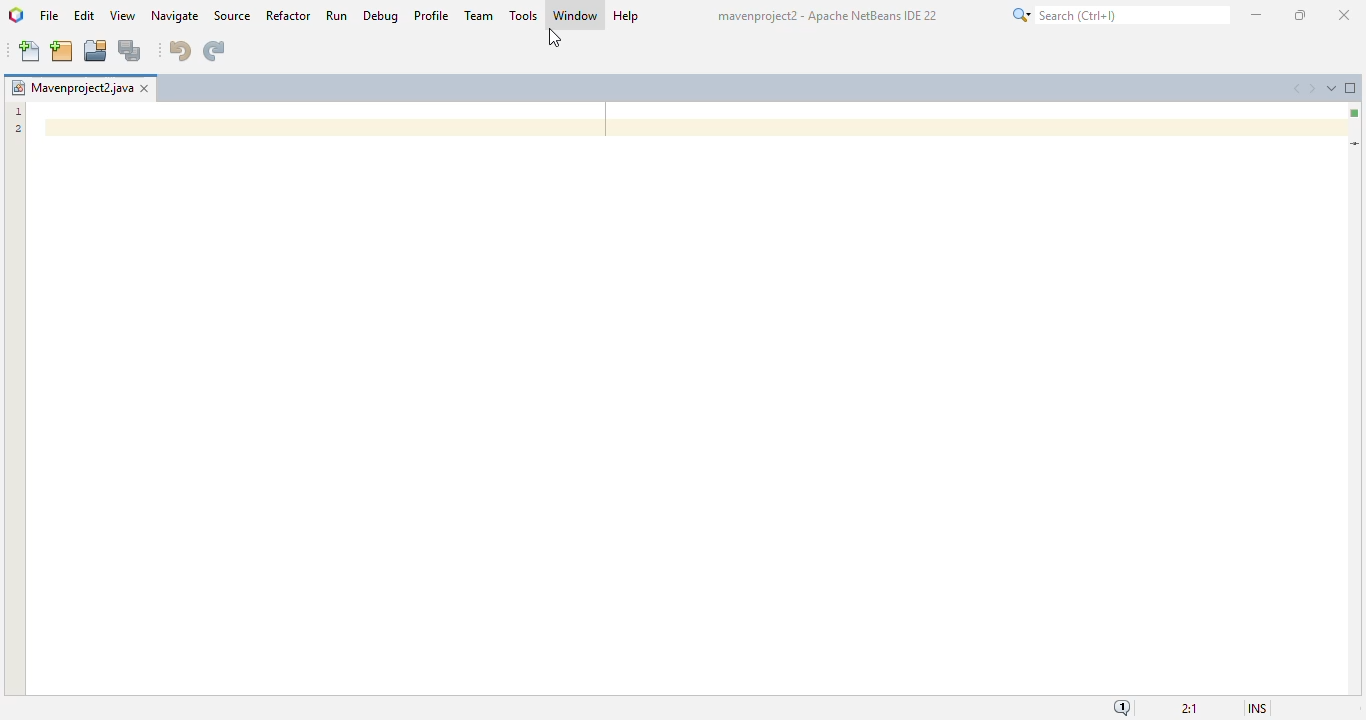  What do you see at coordinates (1122, 707) in the screenshot?
I see `notifications` at bounding box center [1122, 707].